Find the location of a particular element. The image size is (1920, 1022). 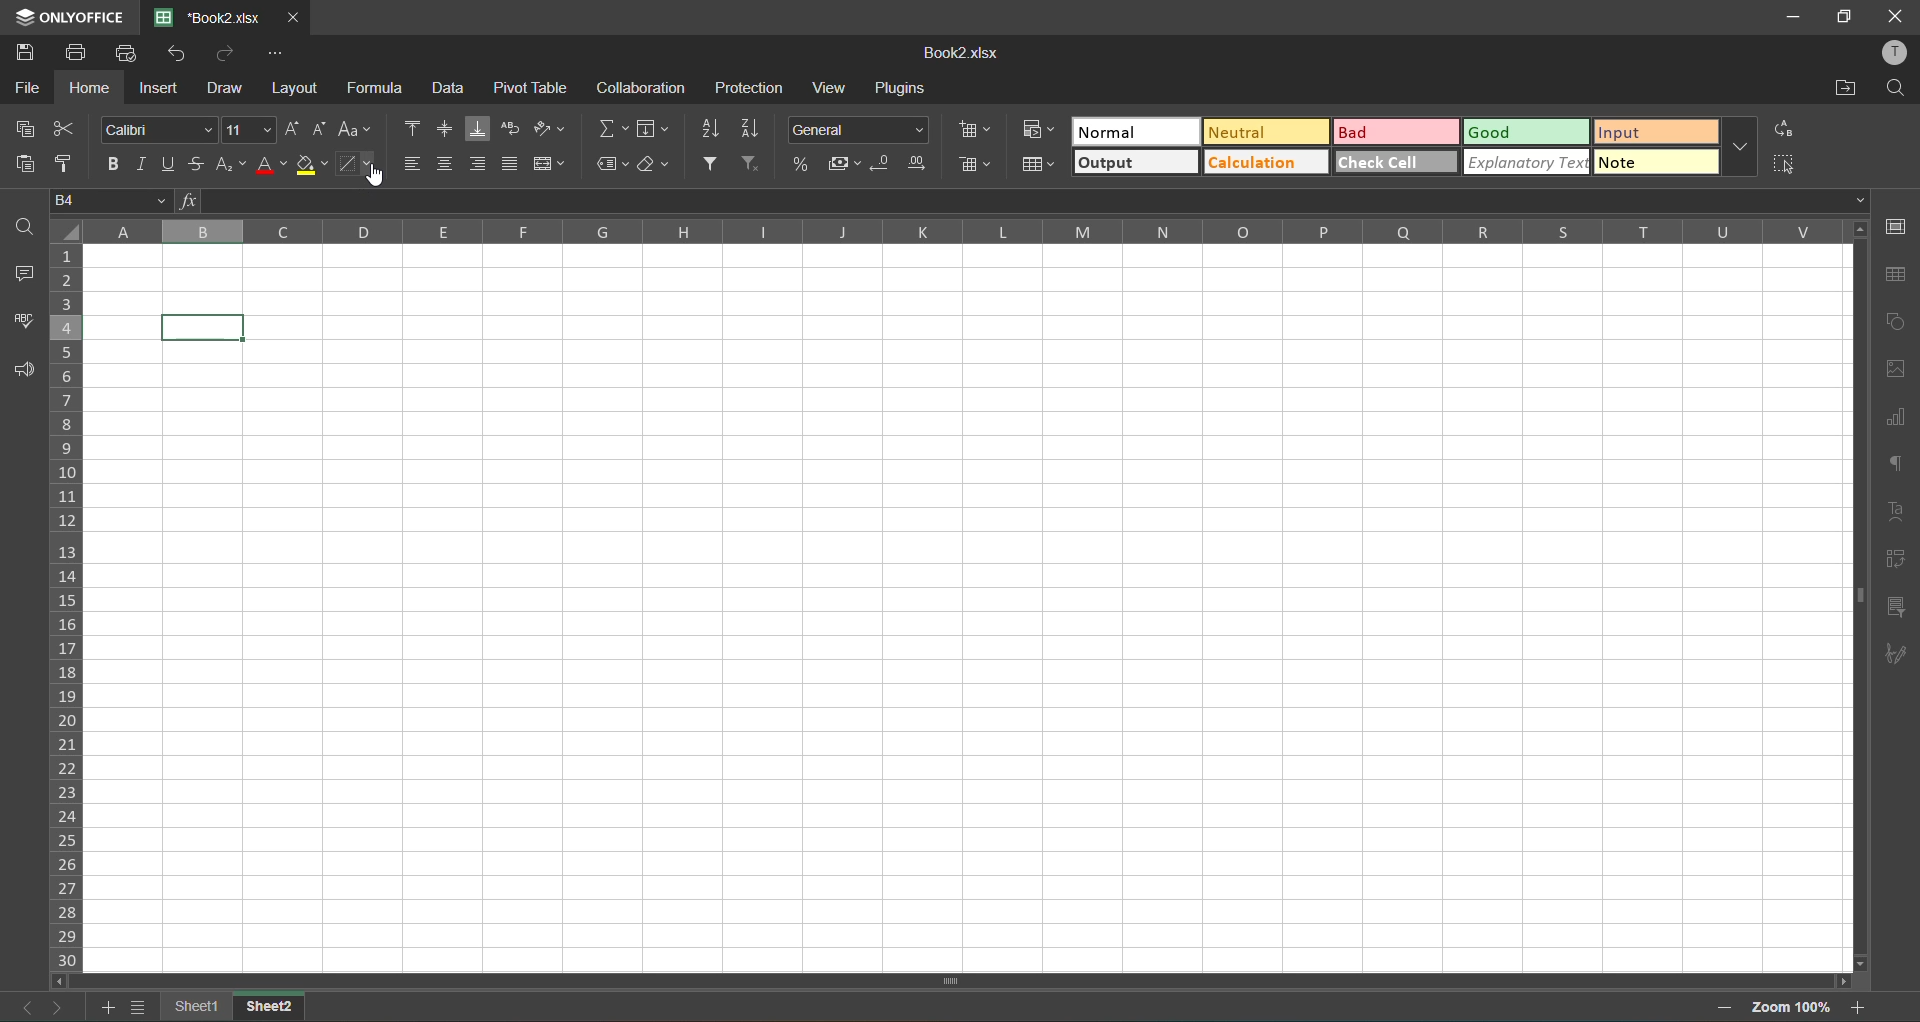

summation is located at coordinates (614, 128).